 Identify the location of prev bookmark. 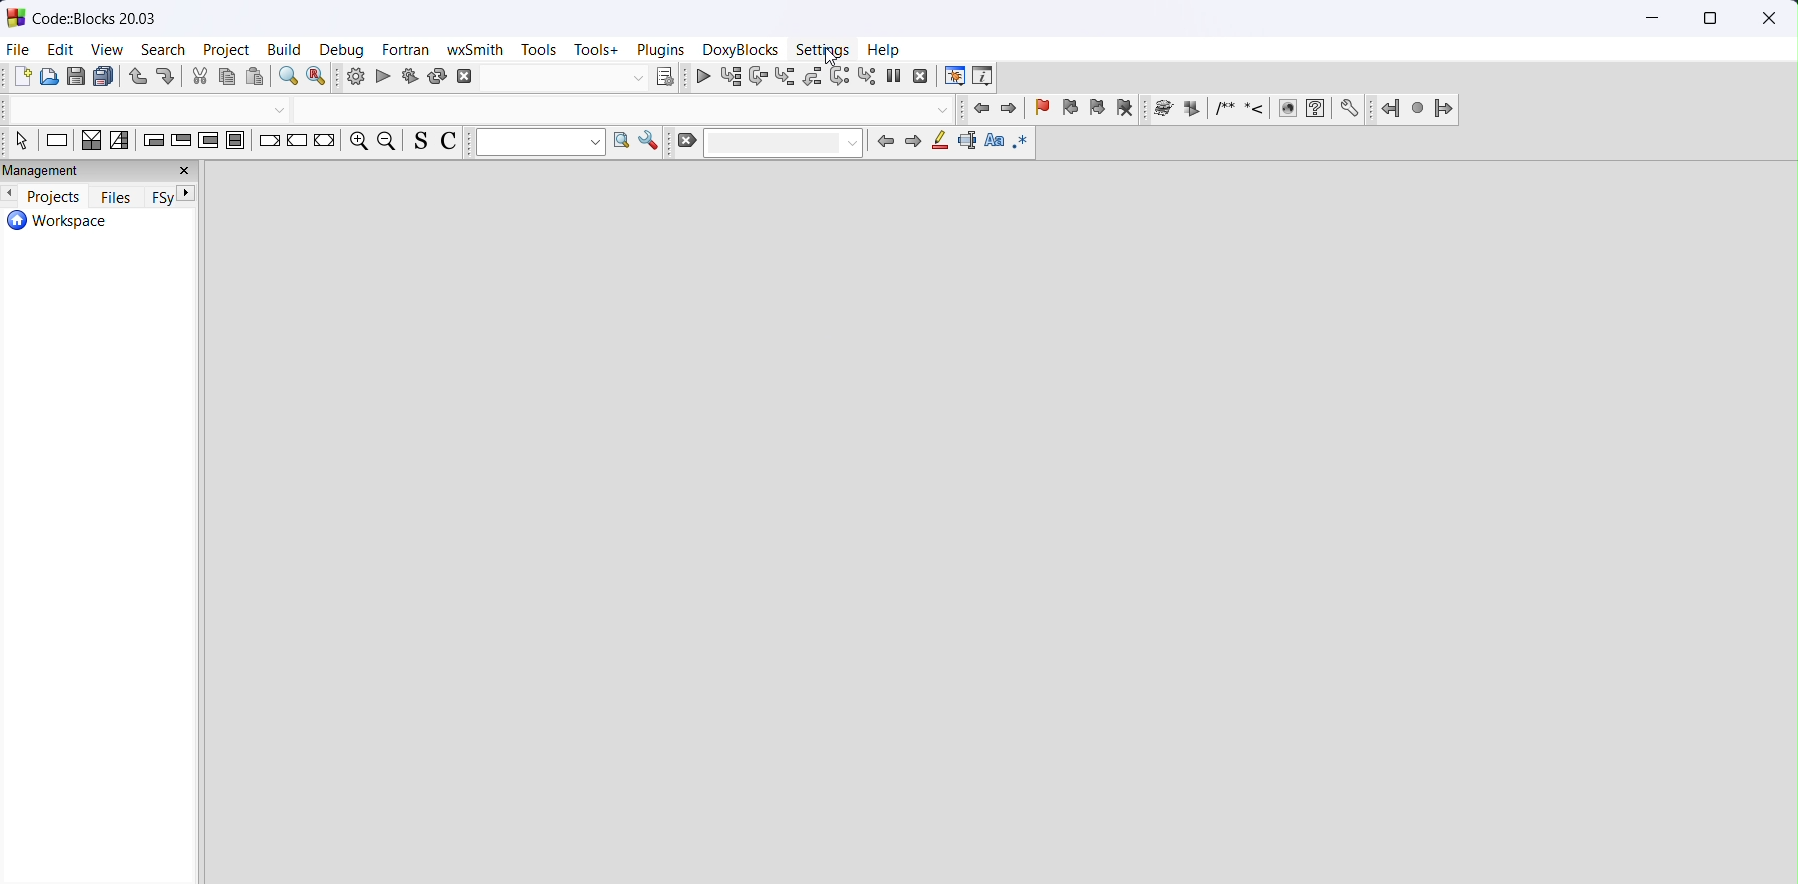
(1070, 109).